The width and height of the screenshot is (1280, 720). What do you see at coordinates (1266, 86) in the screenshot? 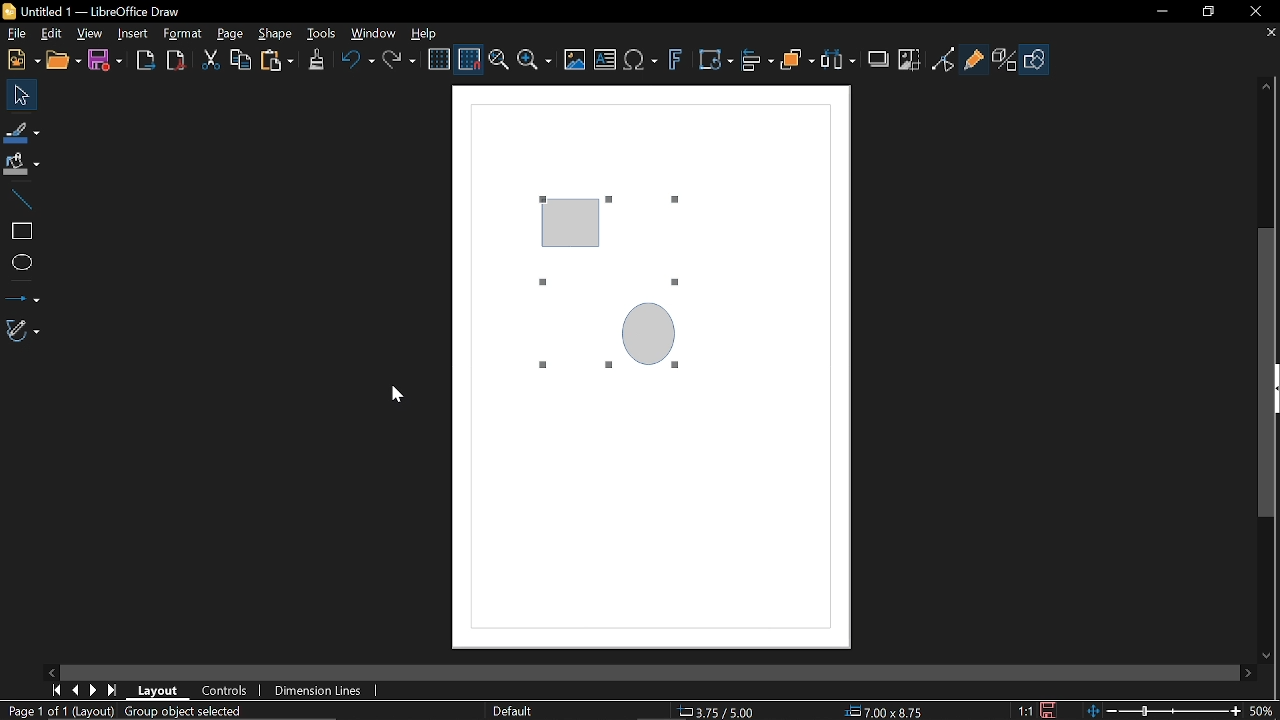
I see `Moveup` at bounding box center [1266, 86].